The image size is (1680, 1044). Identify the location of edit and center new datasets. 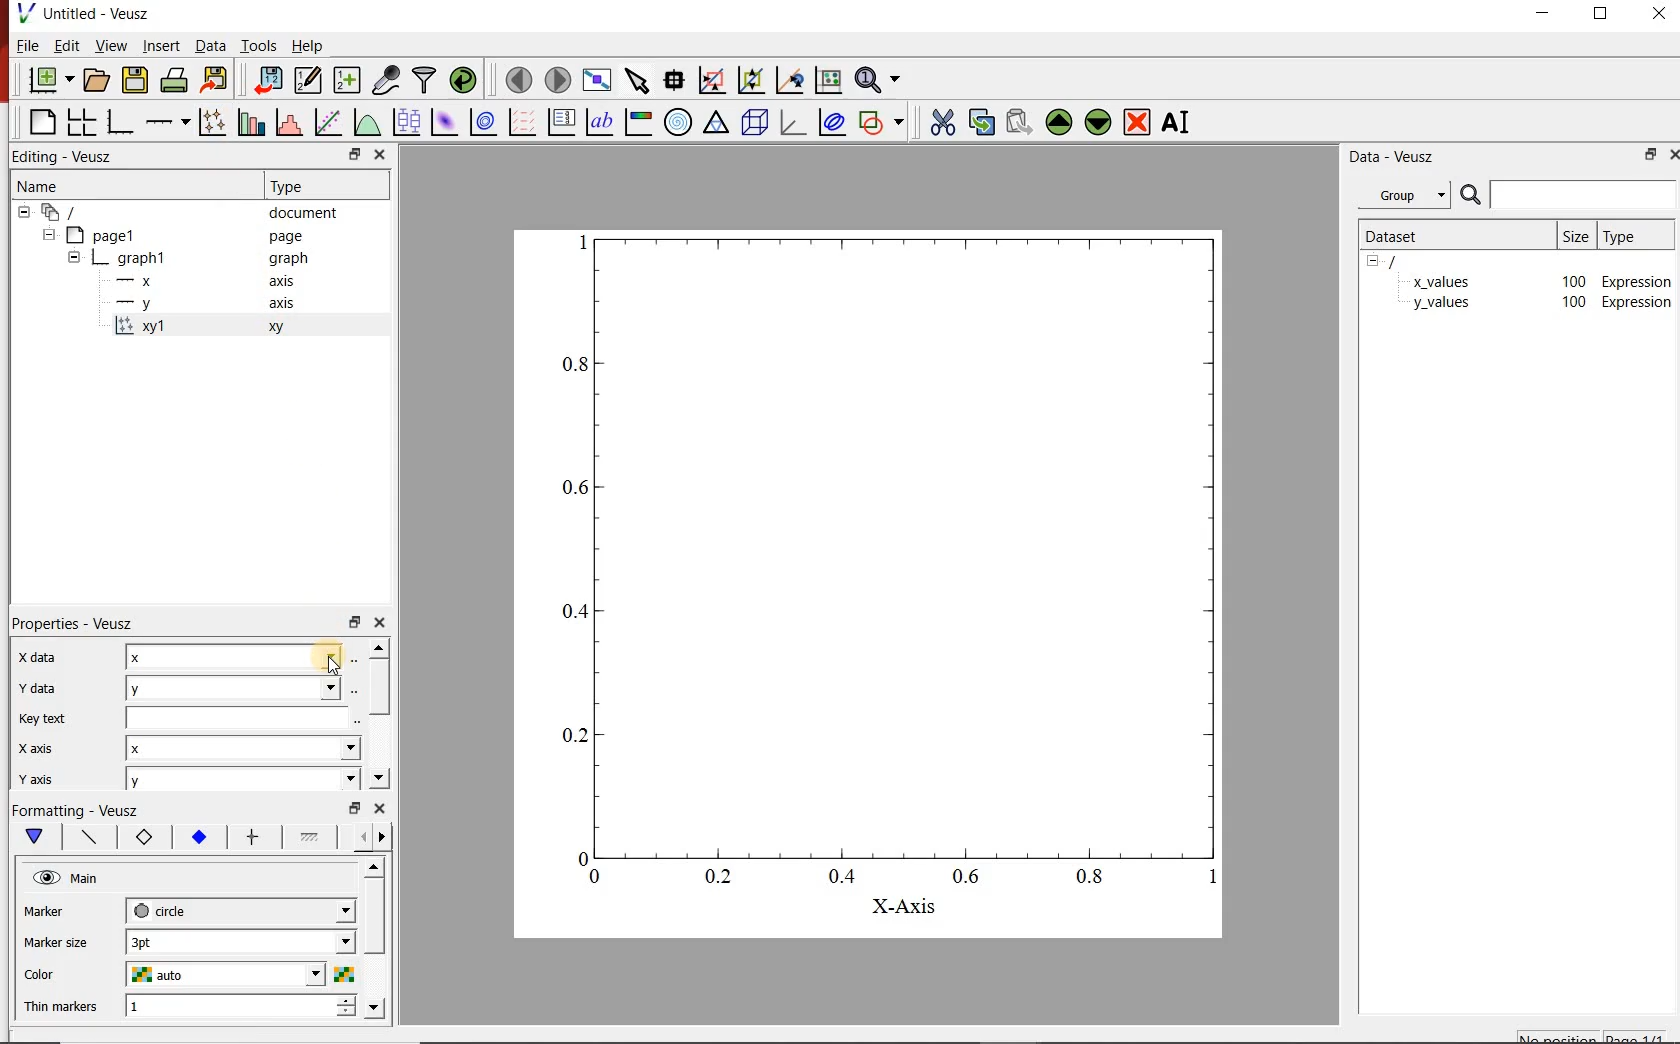
(310, 81).